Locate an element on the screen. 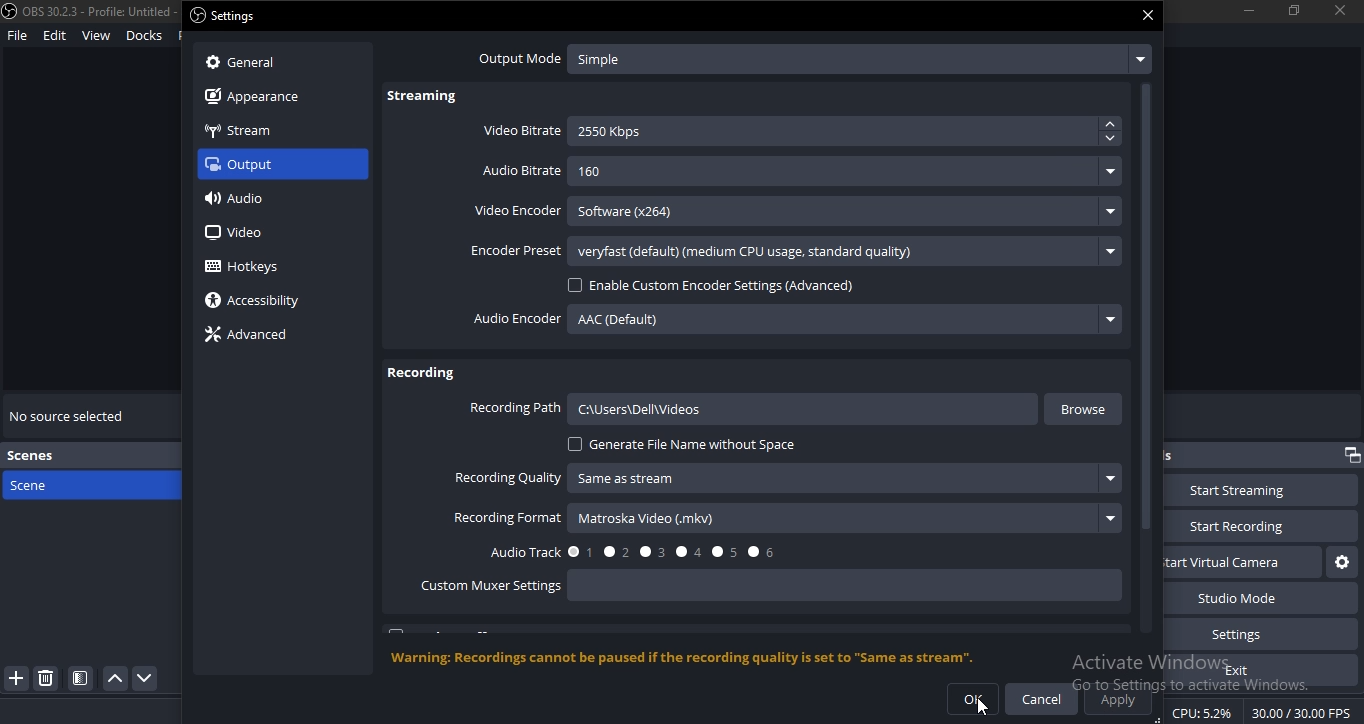 The height and width of the screenshot is (724, 1364). custom mixer settings is located at coordinates (493, 586).